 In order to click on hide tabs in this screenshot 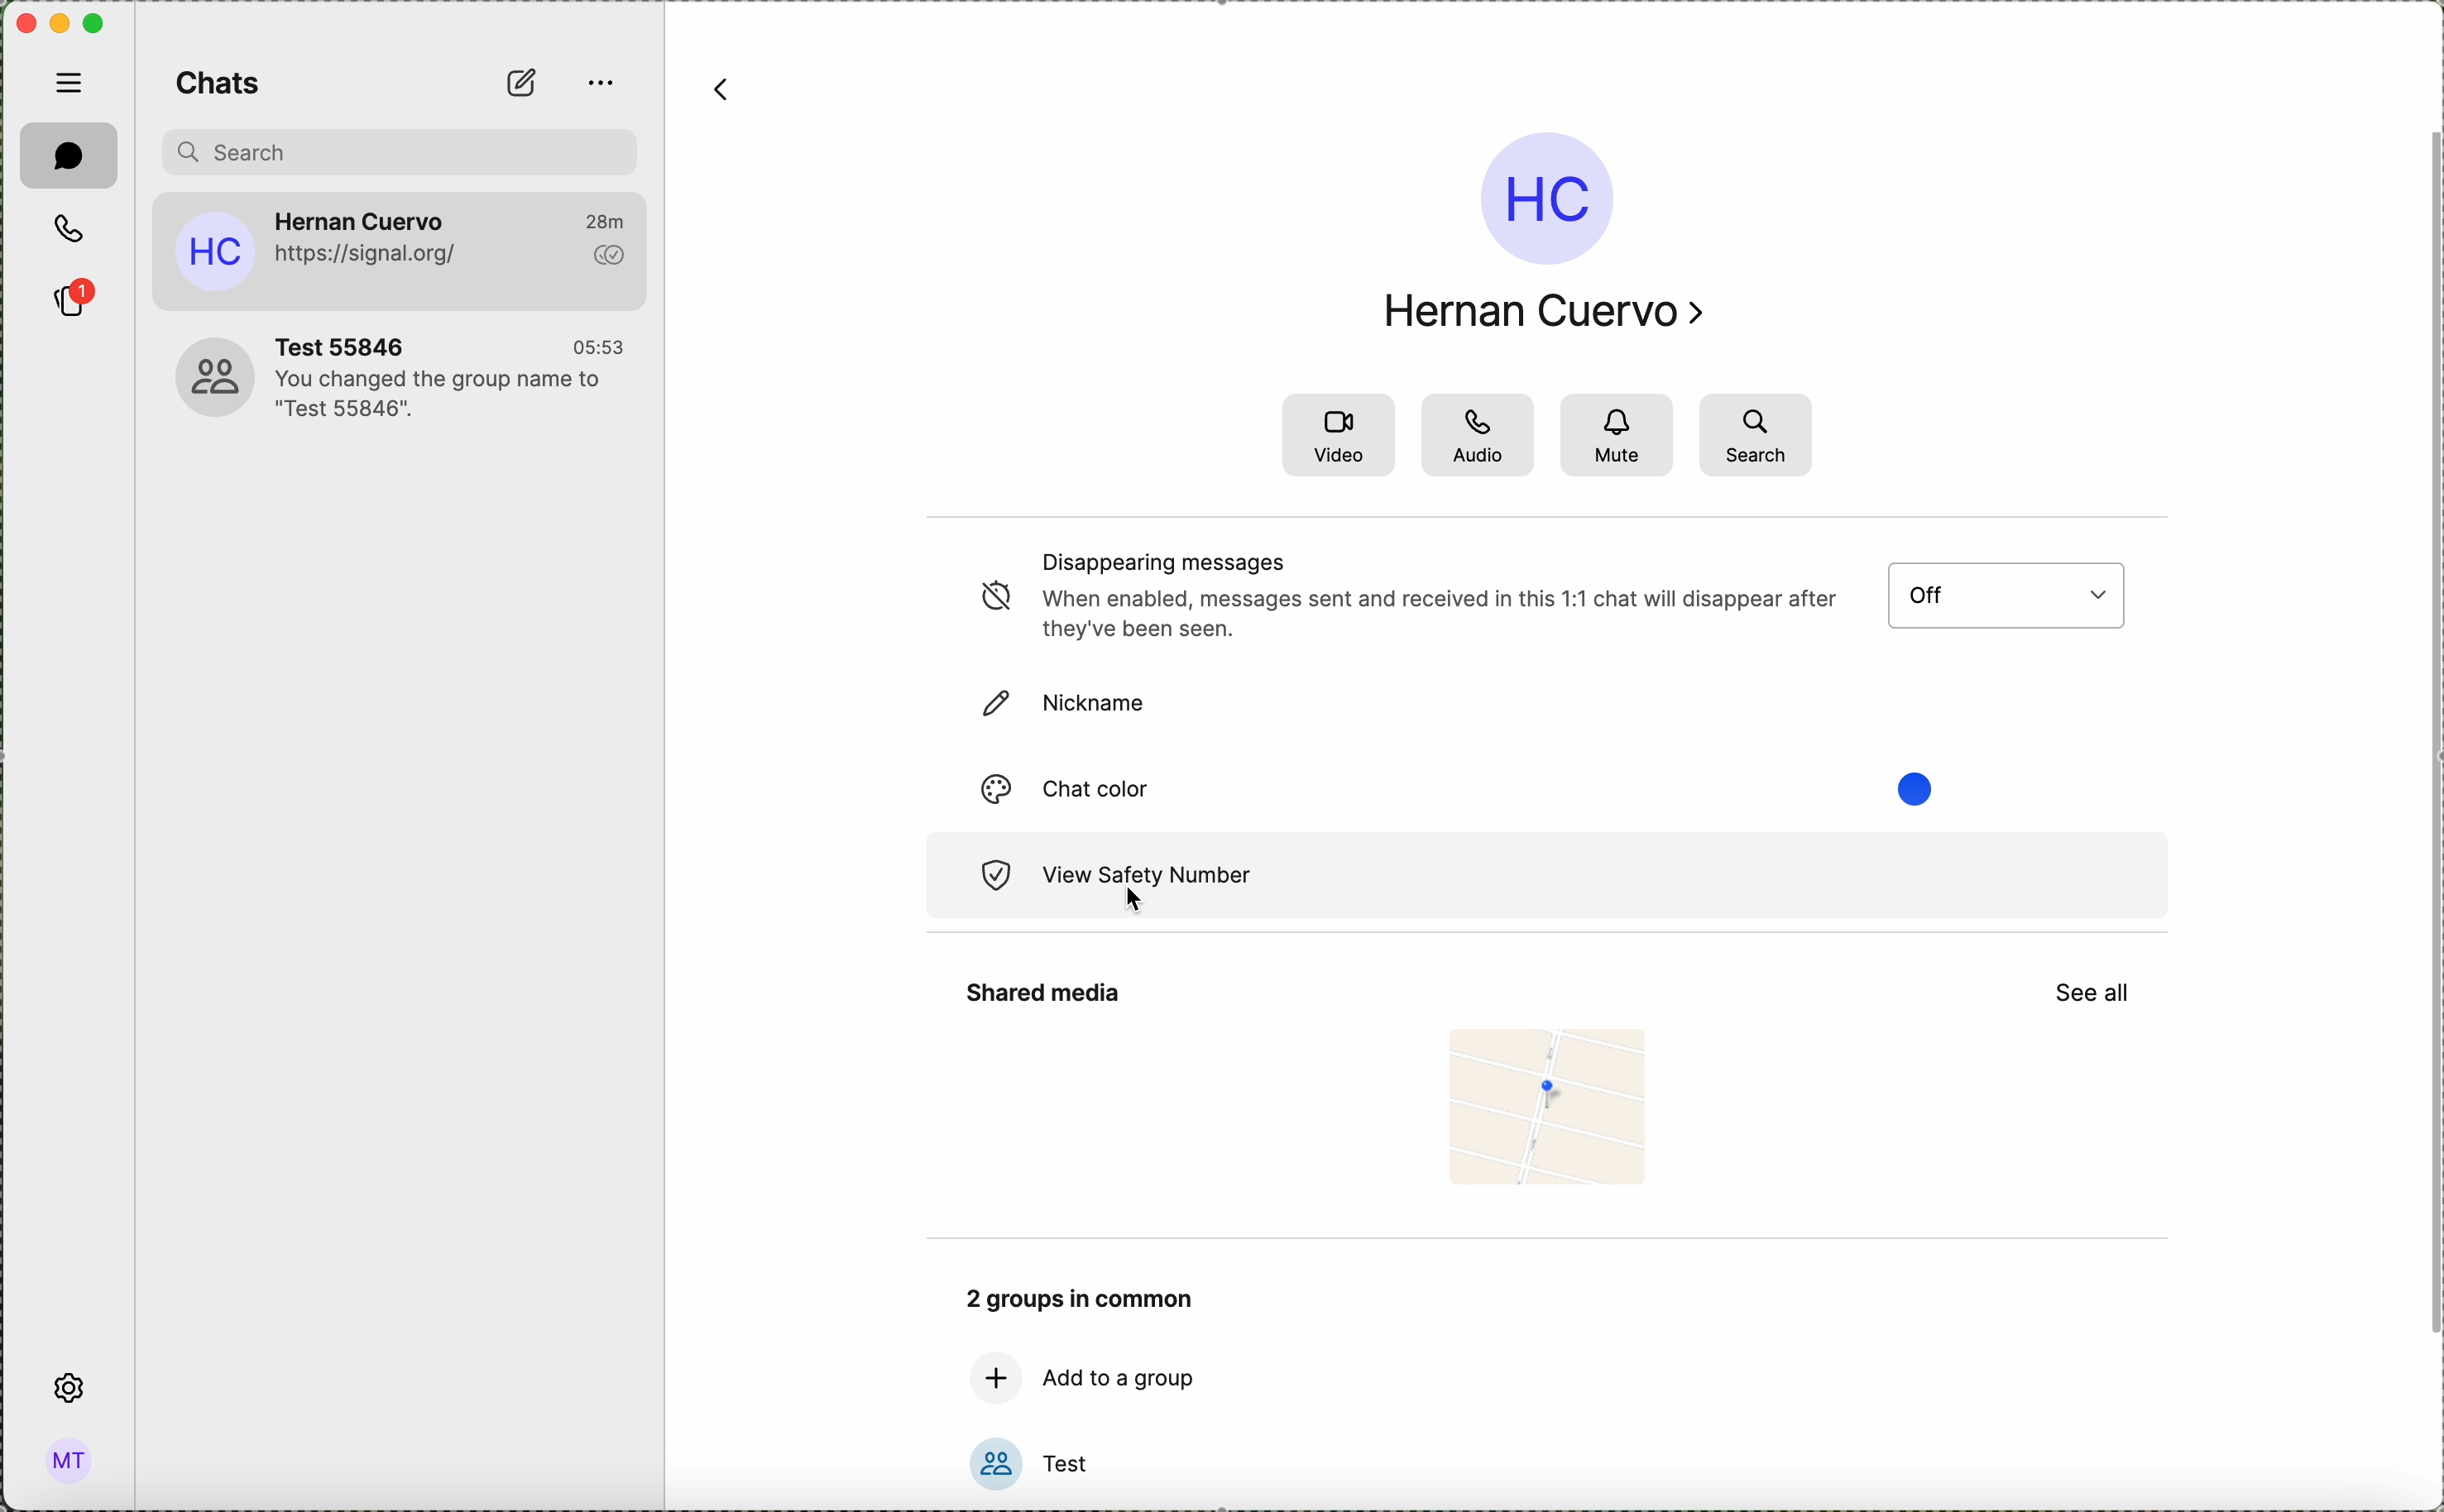, I will do `click(67, 84)`.